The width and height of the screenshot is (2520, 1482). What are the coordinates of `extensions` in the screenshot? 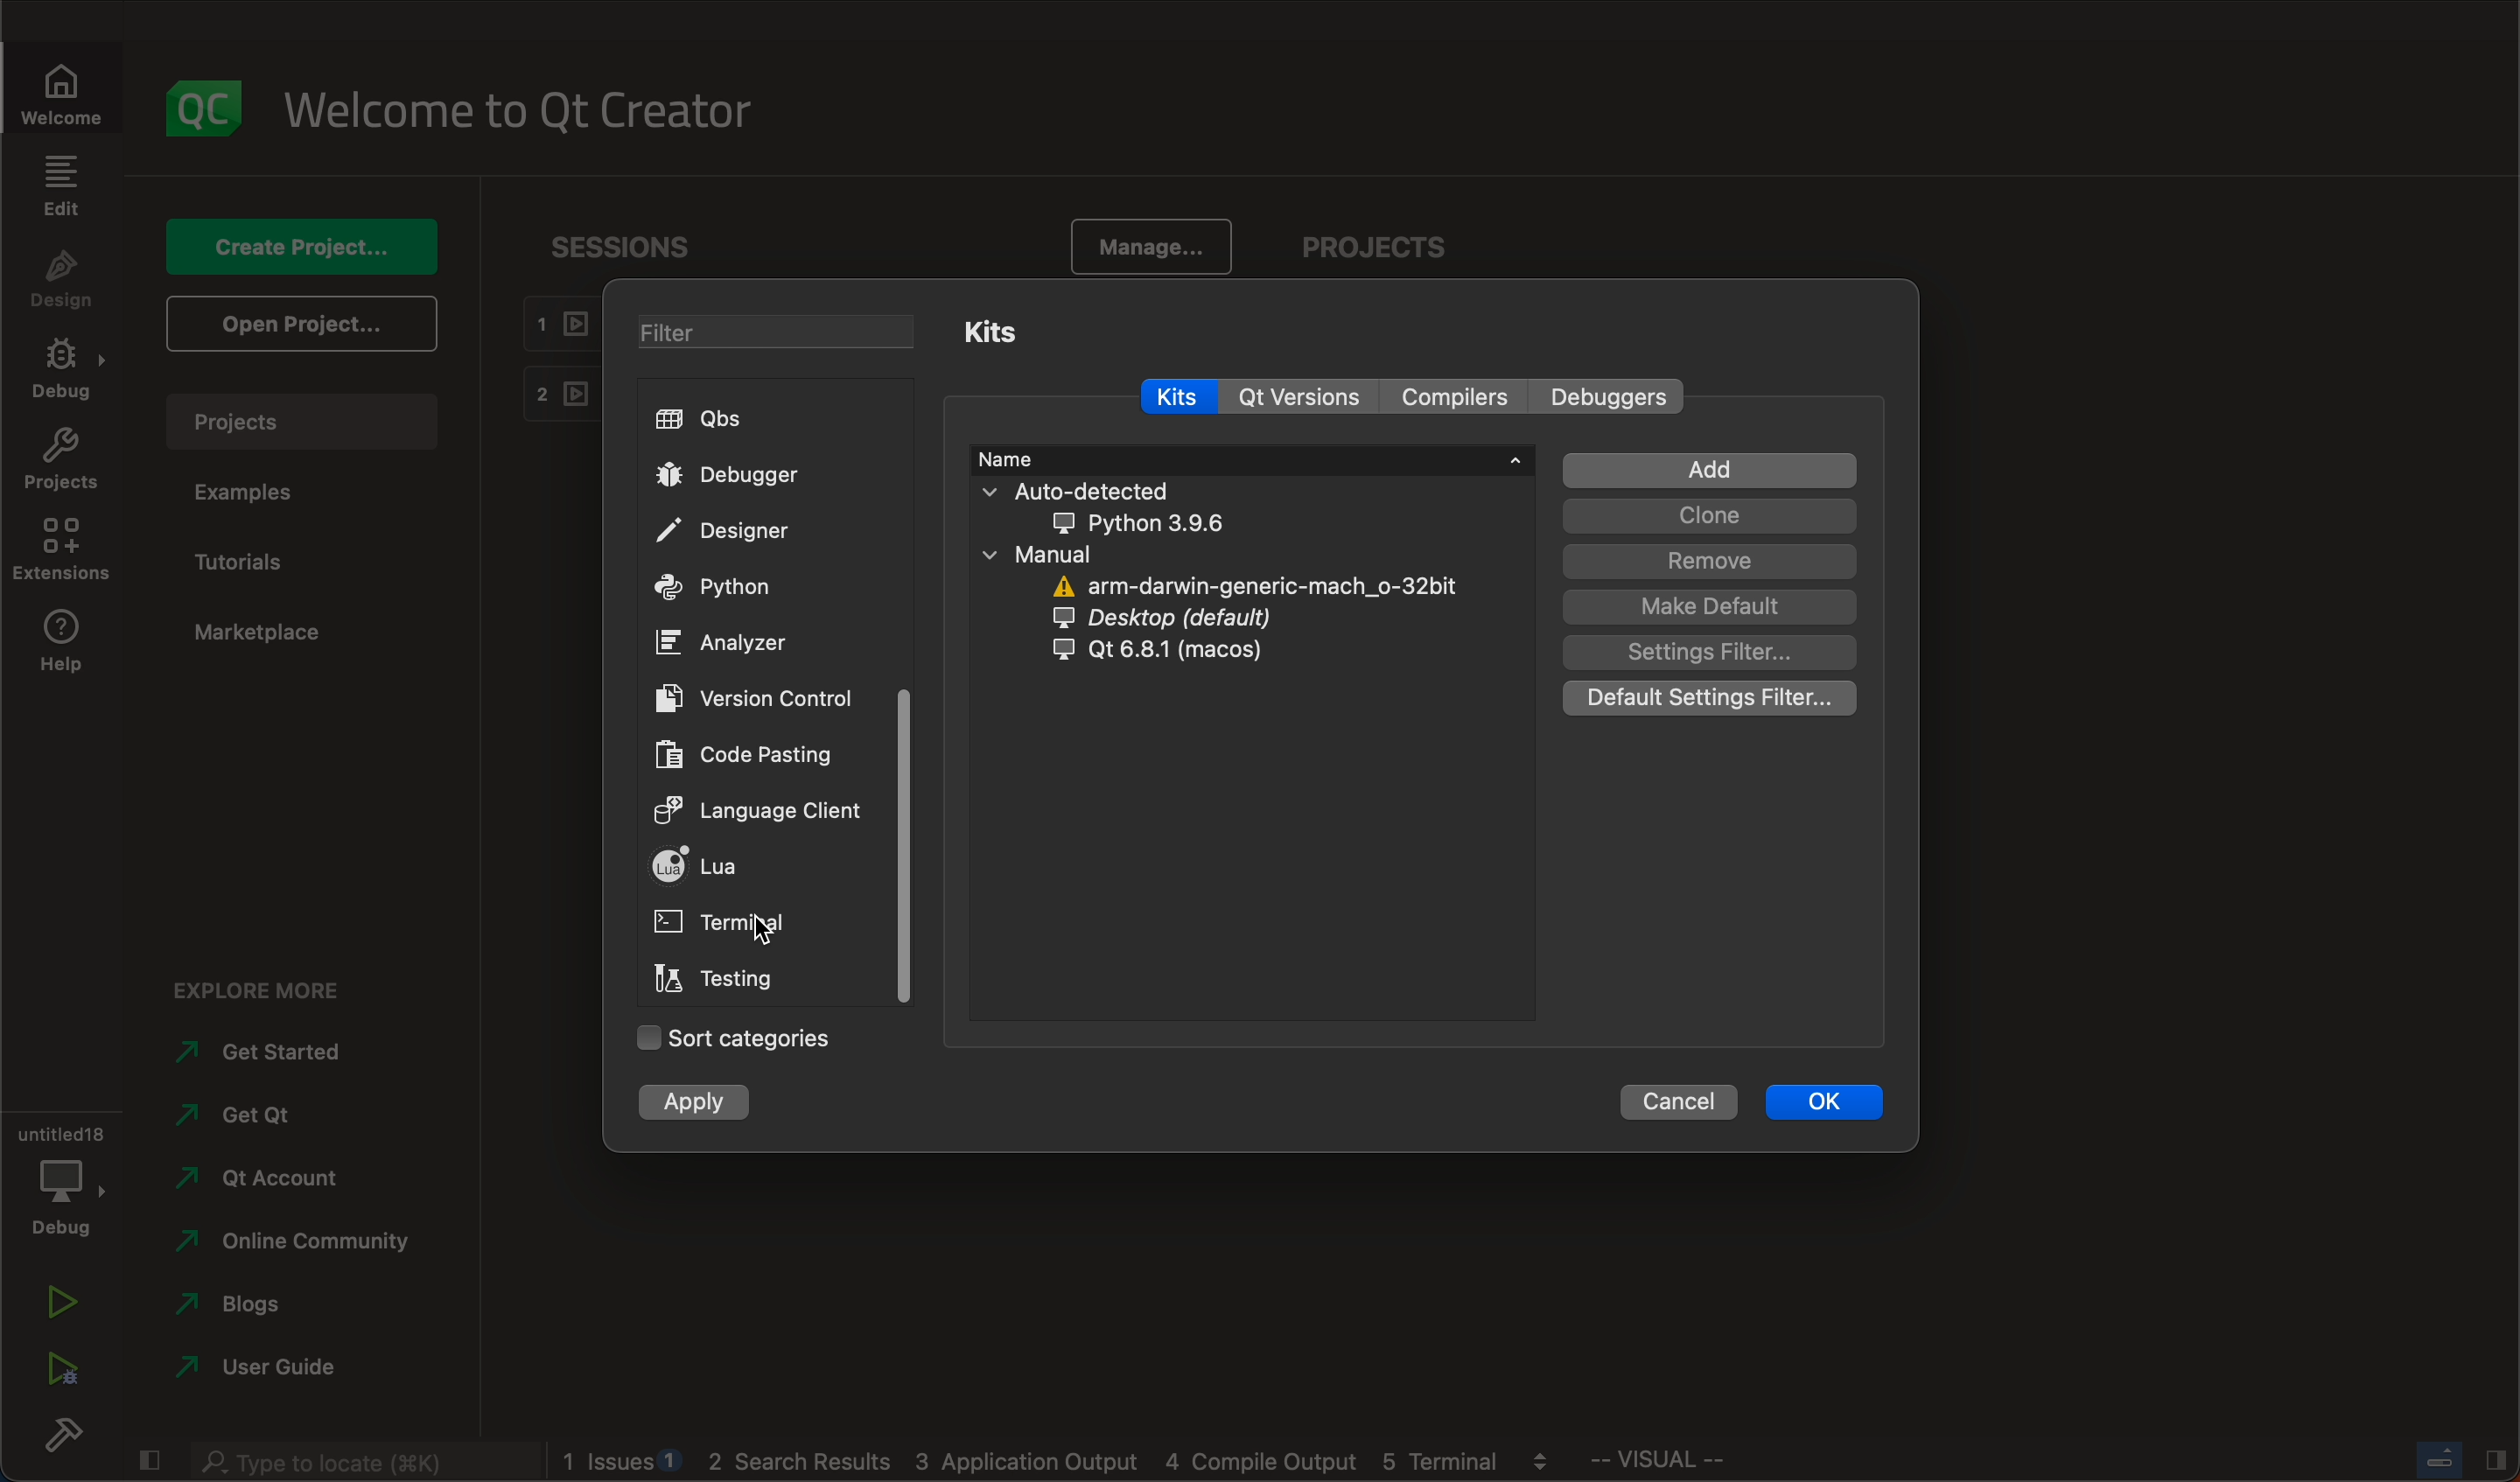 It's located at (64, 550).